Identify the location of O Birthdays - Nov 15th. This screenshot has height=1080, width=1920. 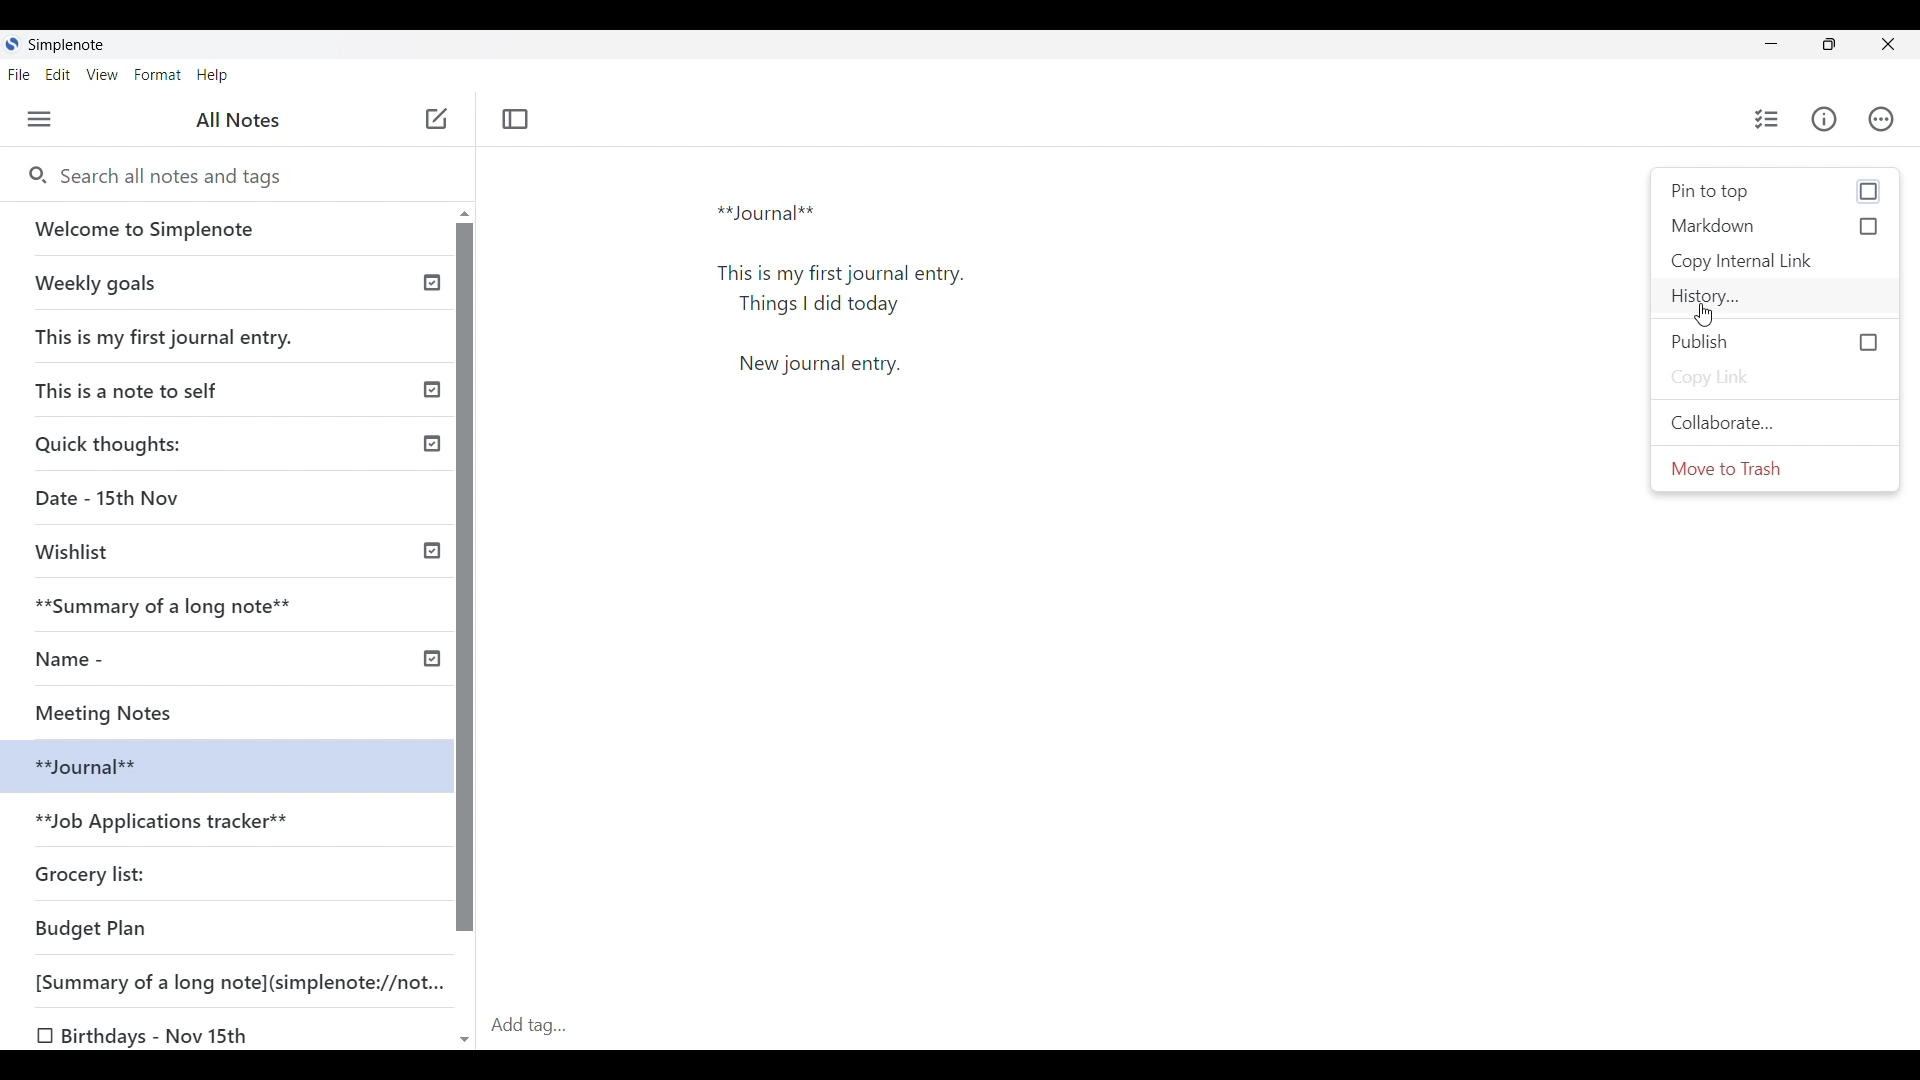
(147, 1036).